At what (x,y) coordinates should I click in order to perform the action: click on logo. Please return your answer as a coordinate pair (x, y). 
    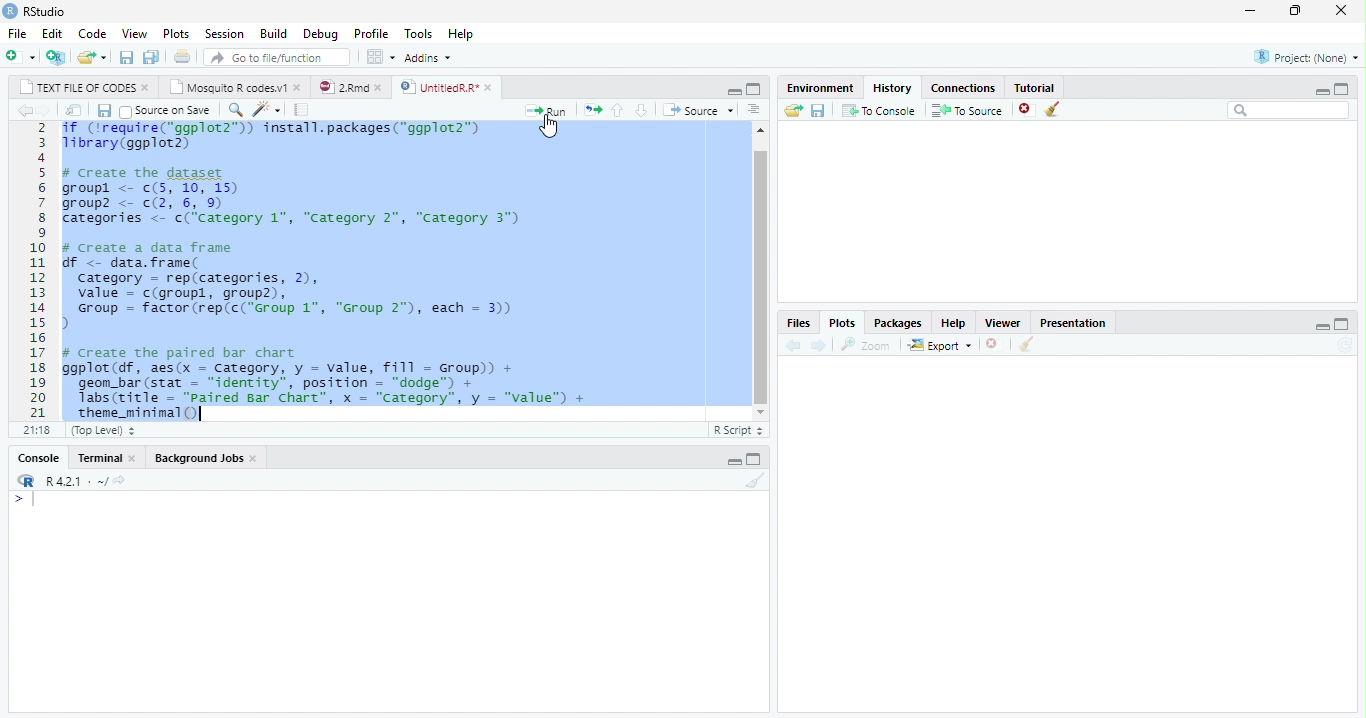
    Looking at the image, I should click on (11, 12).